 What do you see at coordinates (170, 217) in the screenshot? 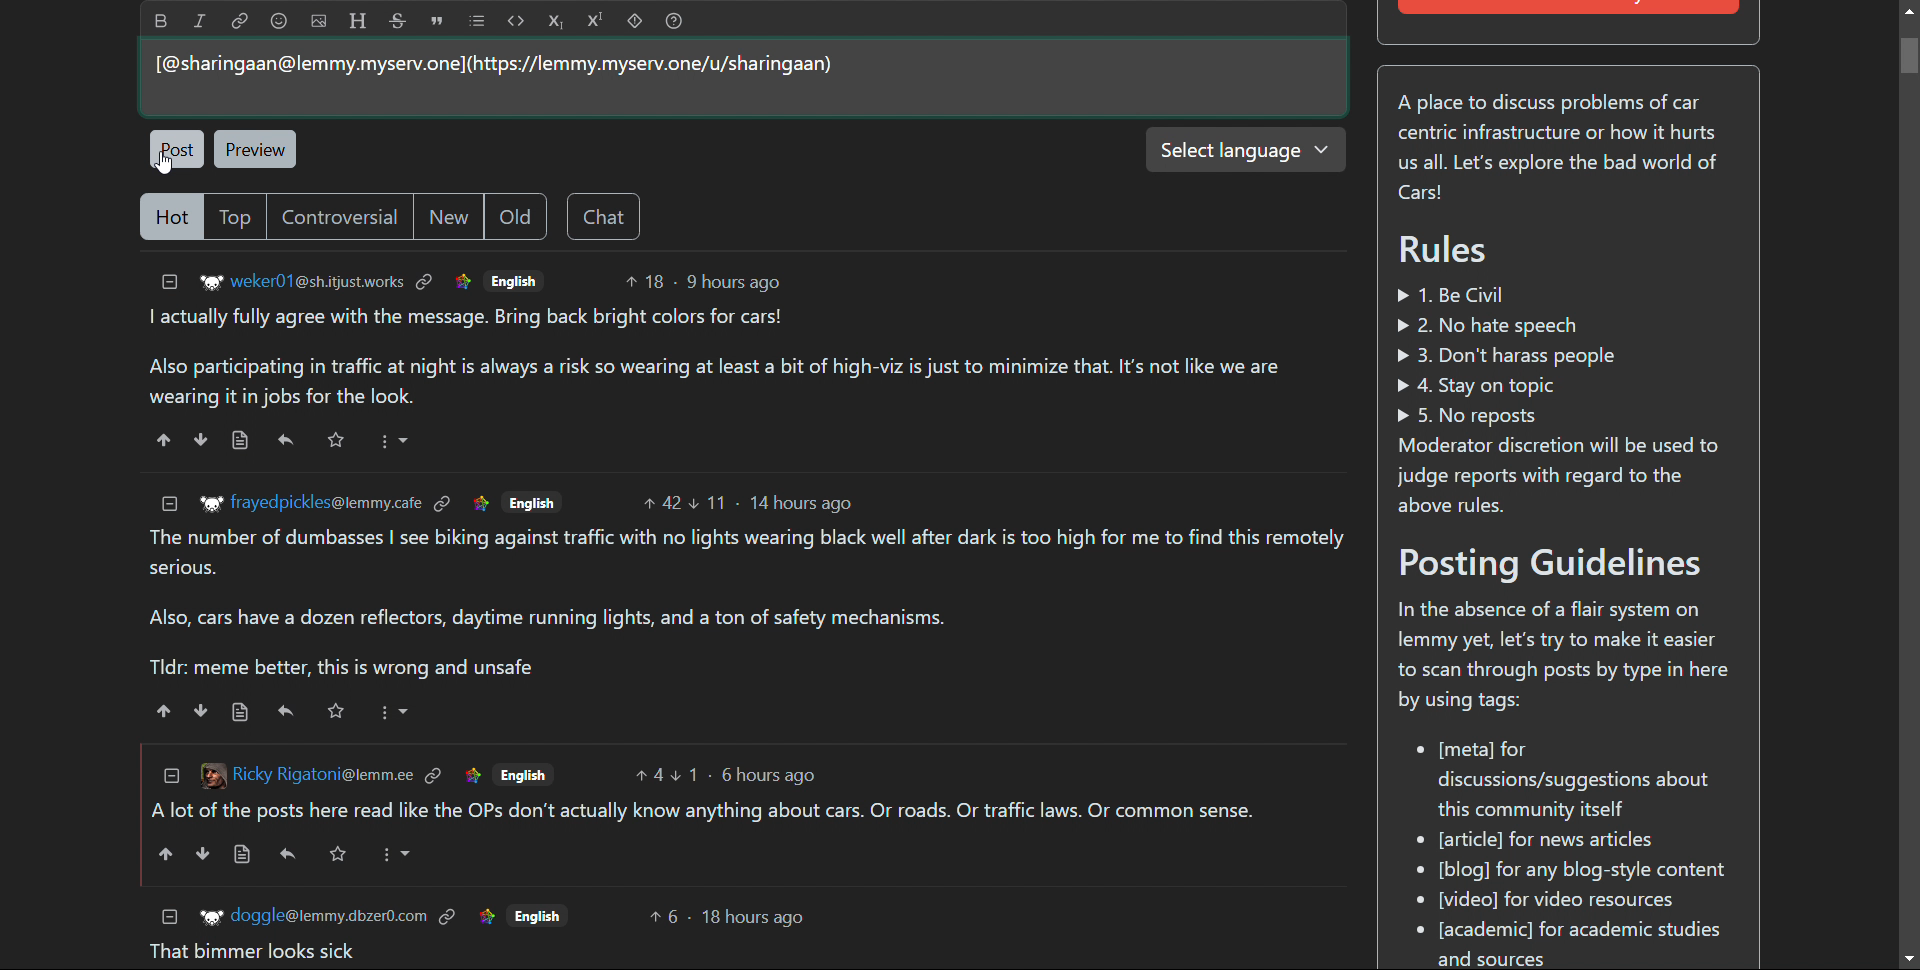
I see `hot` at bounding box center [170, 217].